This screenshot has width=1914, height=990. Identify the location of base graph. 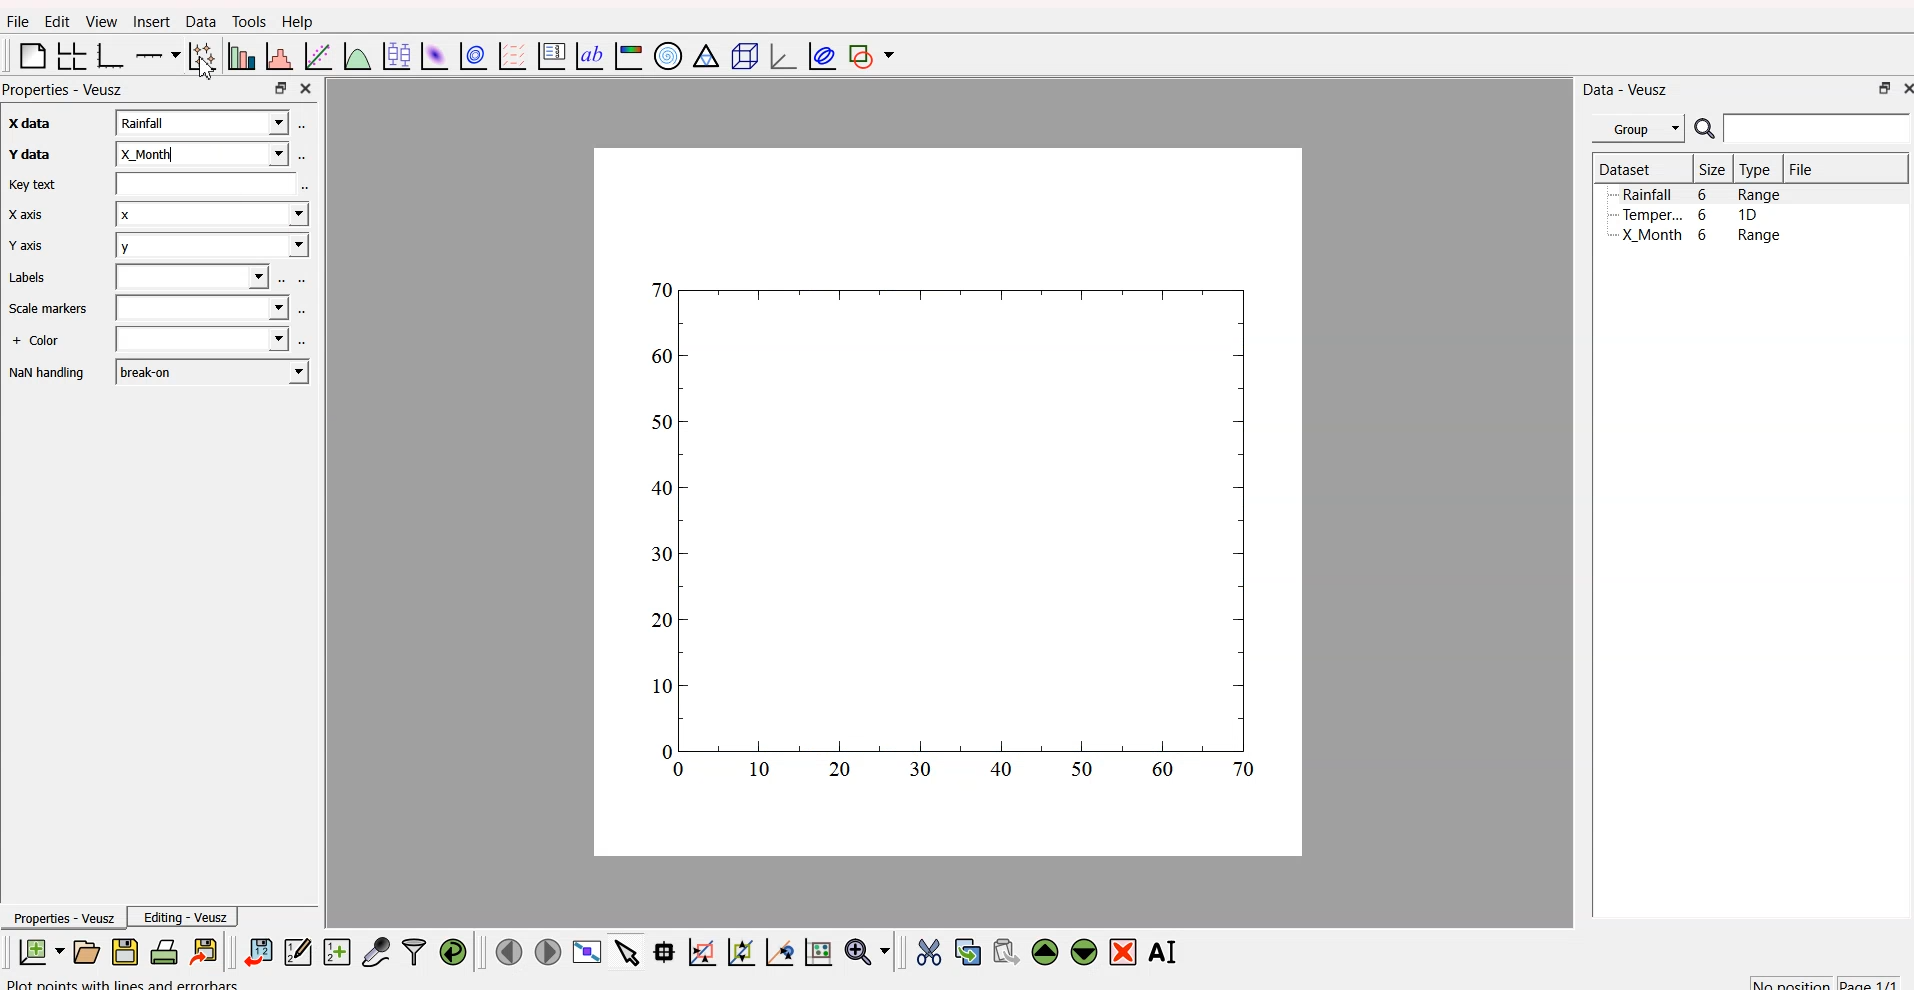
(111, 55).